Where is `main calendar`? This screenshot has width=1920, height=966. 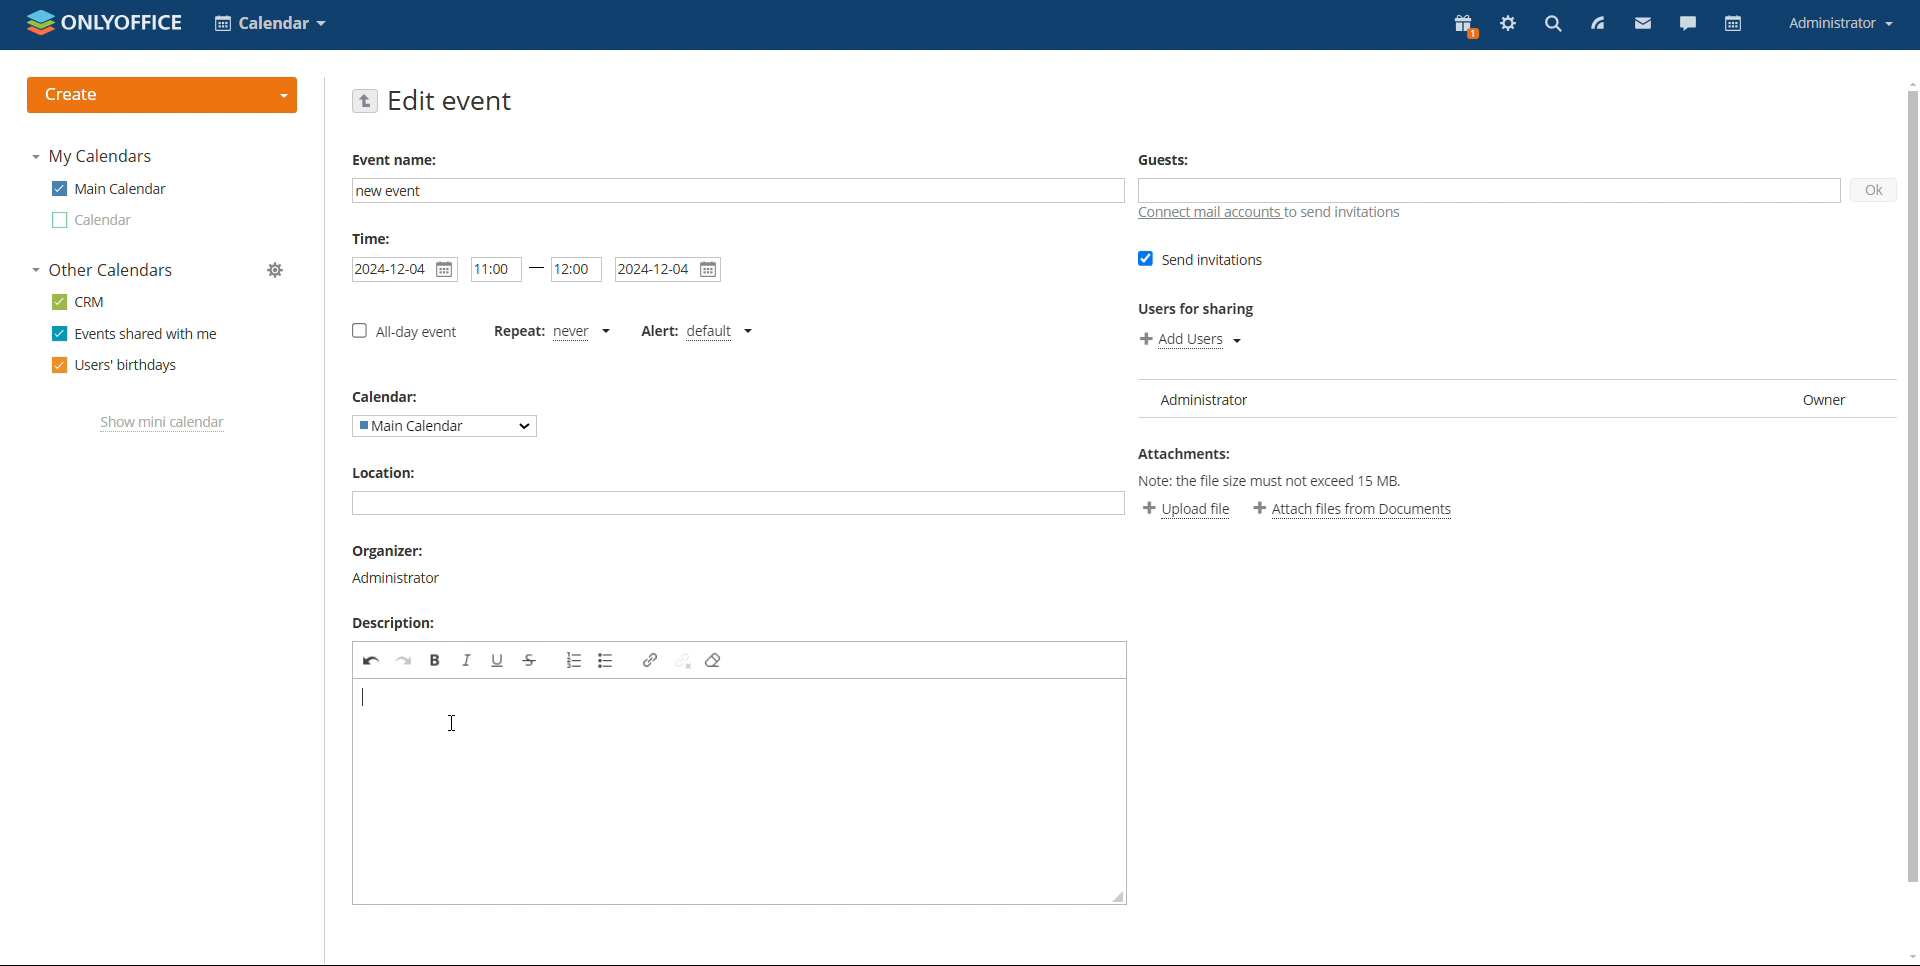 main calendar is located at coordinates (107, 188).